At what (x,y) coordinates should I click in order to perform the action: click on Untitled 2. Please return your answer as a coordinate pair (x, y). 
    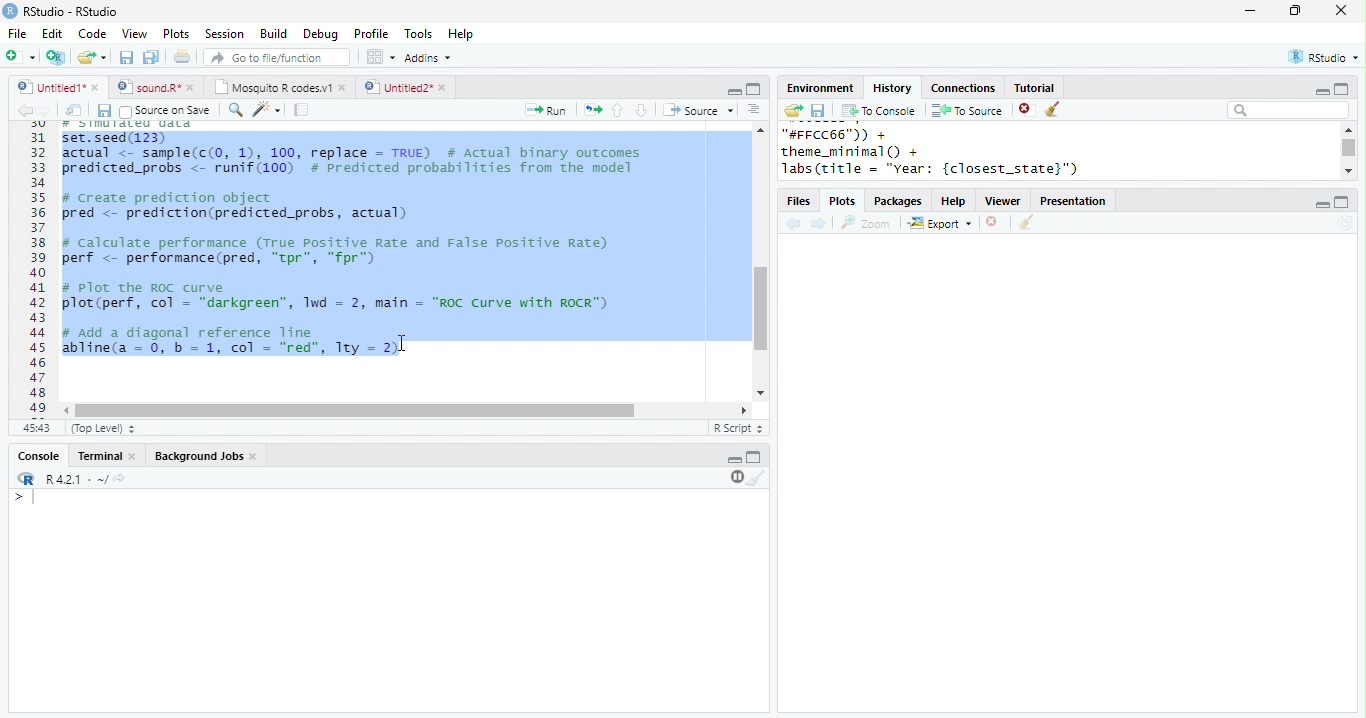
    Looking at the image, I should click on (397, 86).